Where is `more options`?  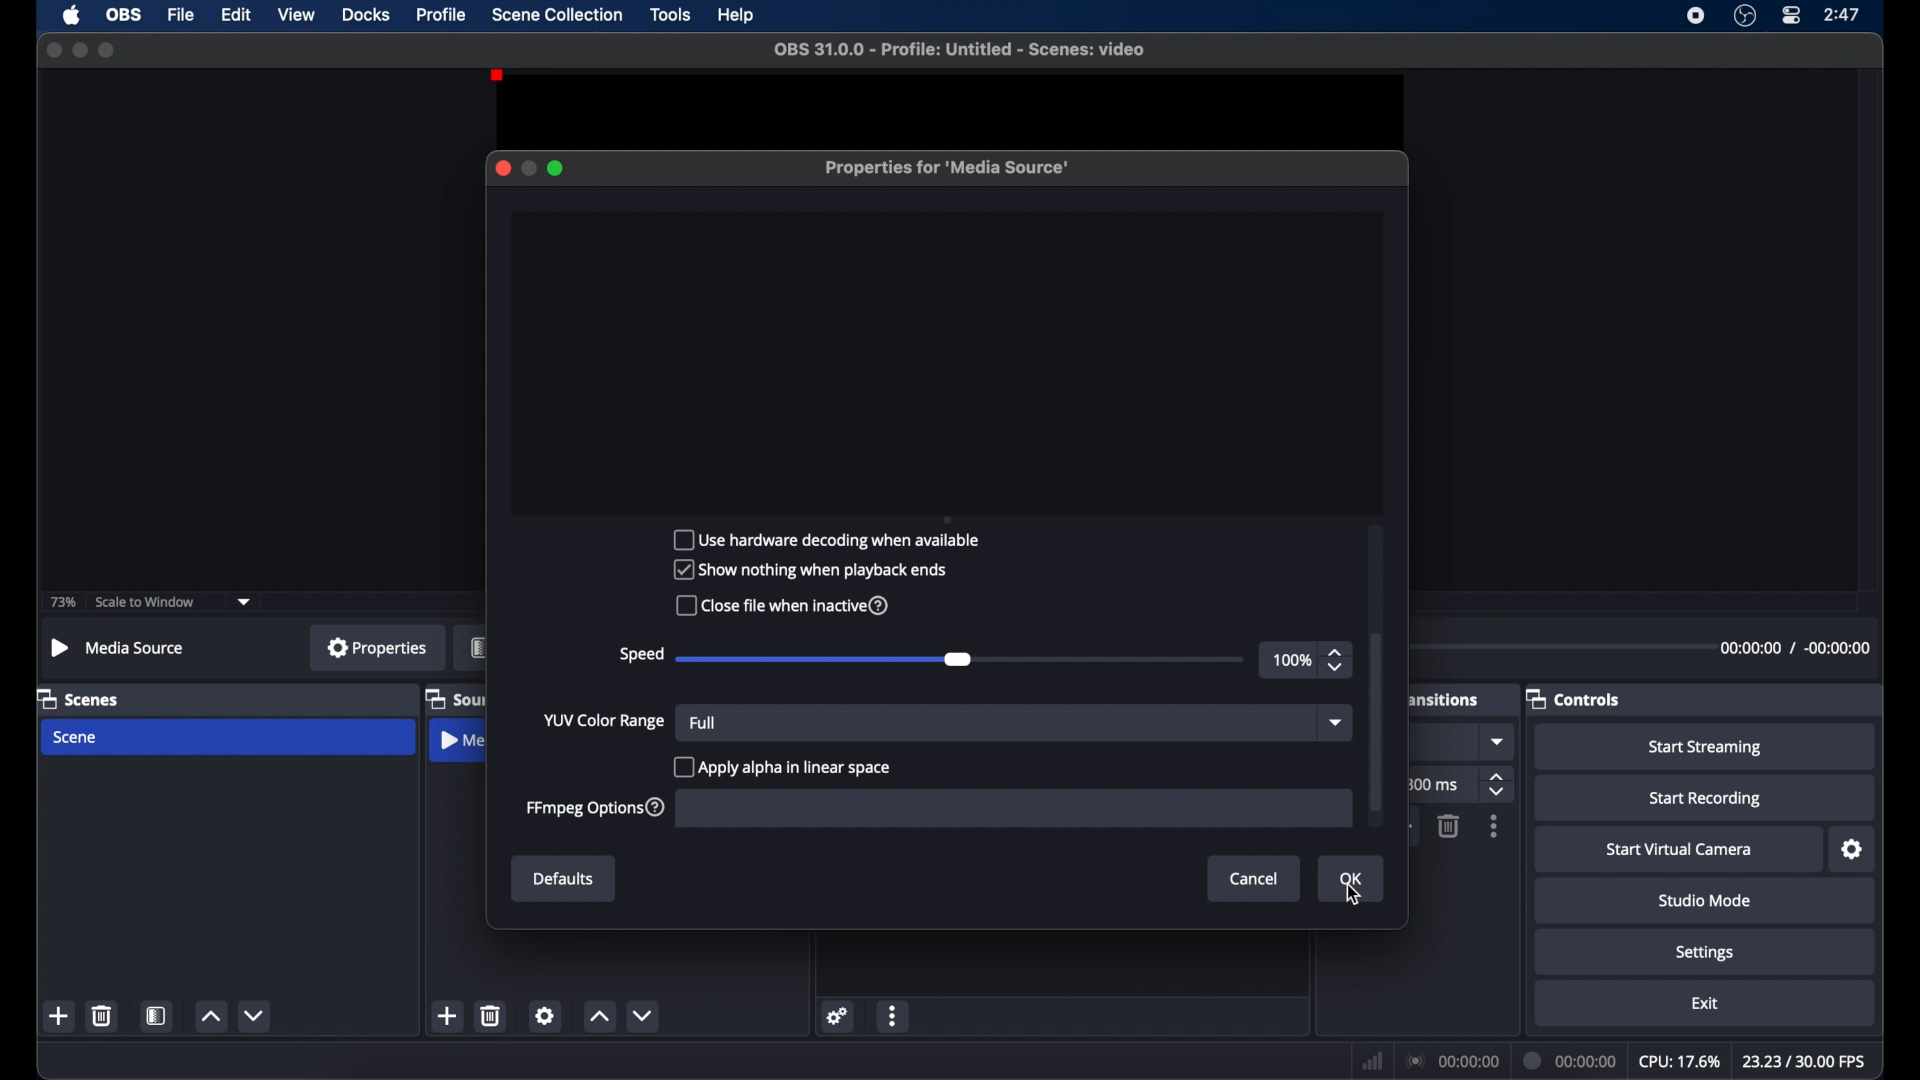 more options is located at coordinates (894, 1015).